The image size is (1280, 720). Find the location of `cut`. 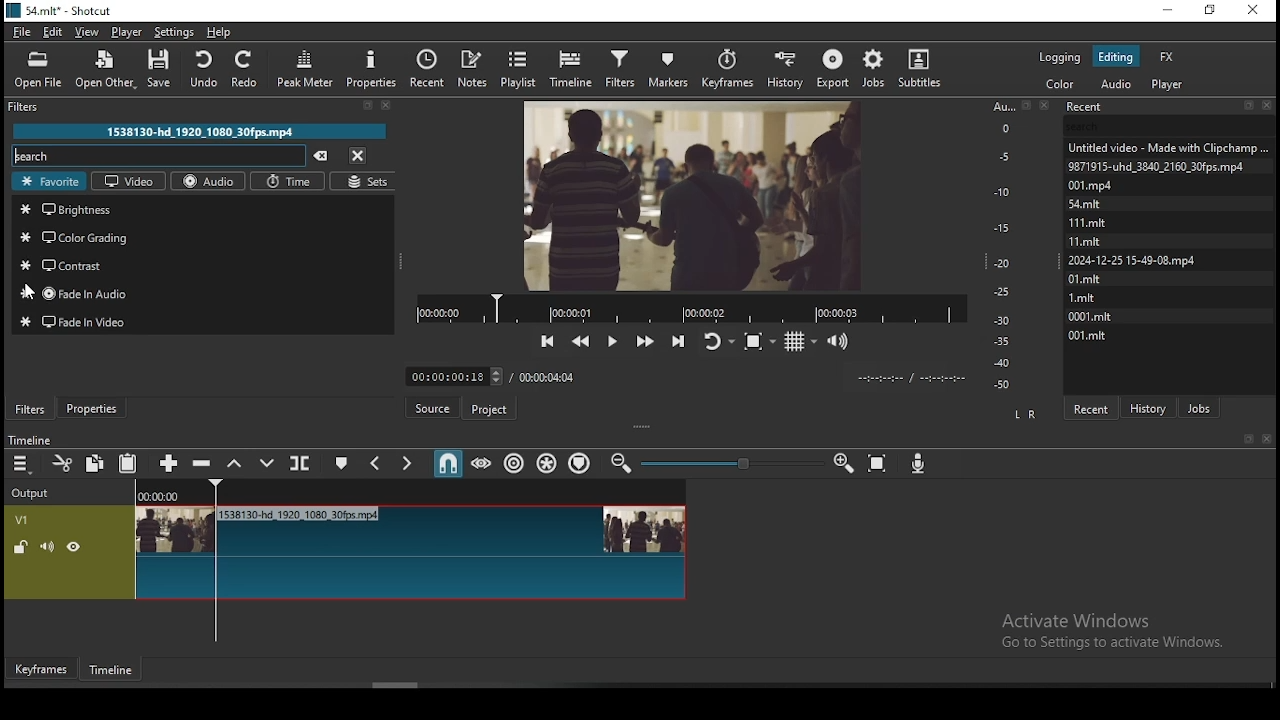

cut is located at coordinates (60, 463).